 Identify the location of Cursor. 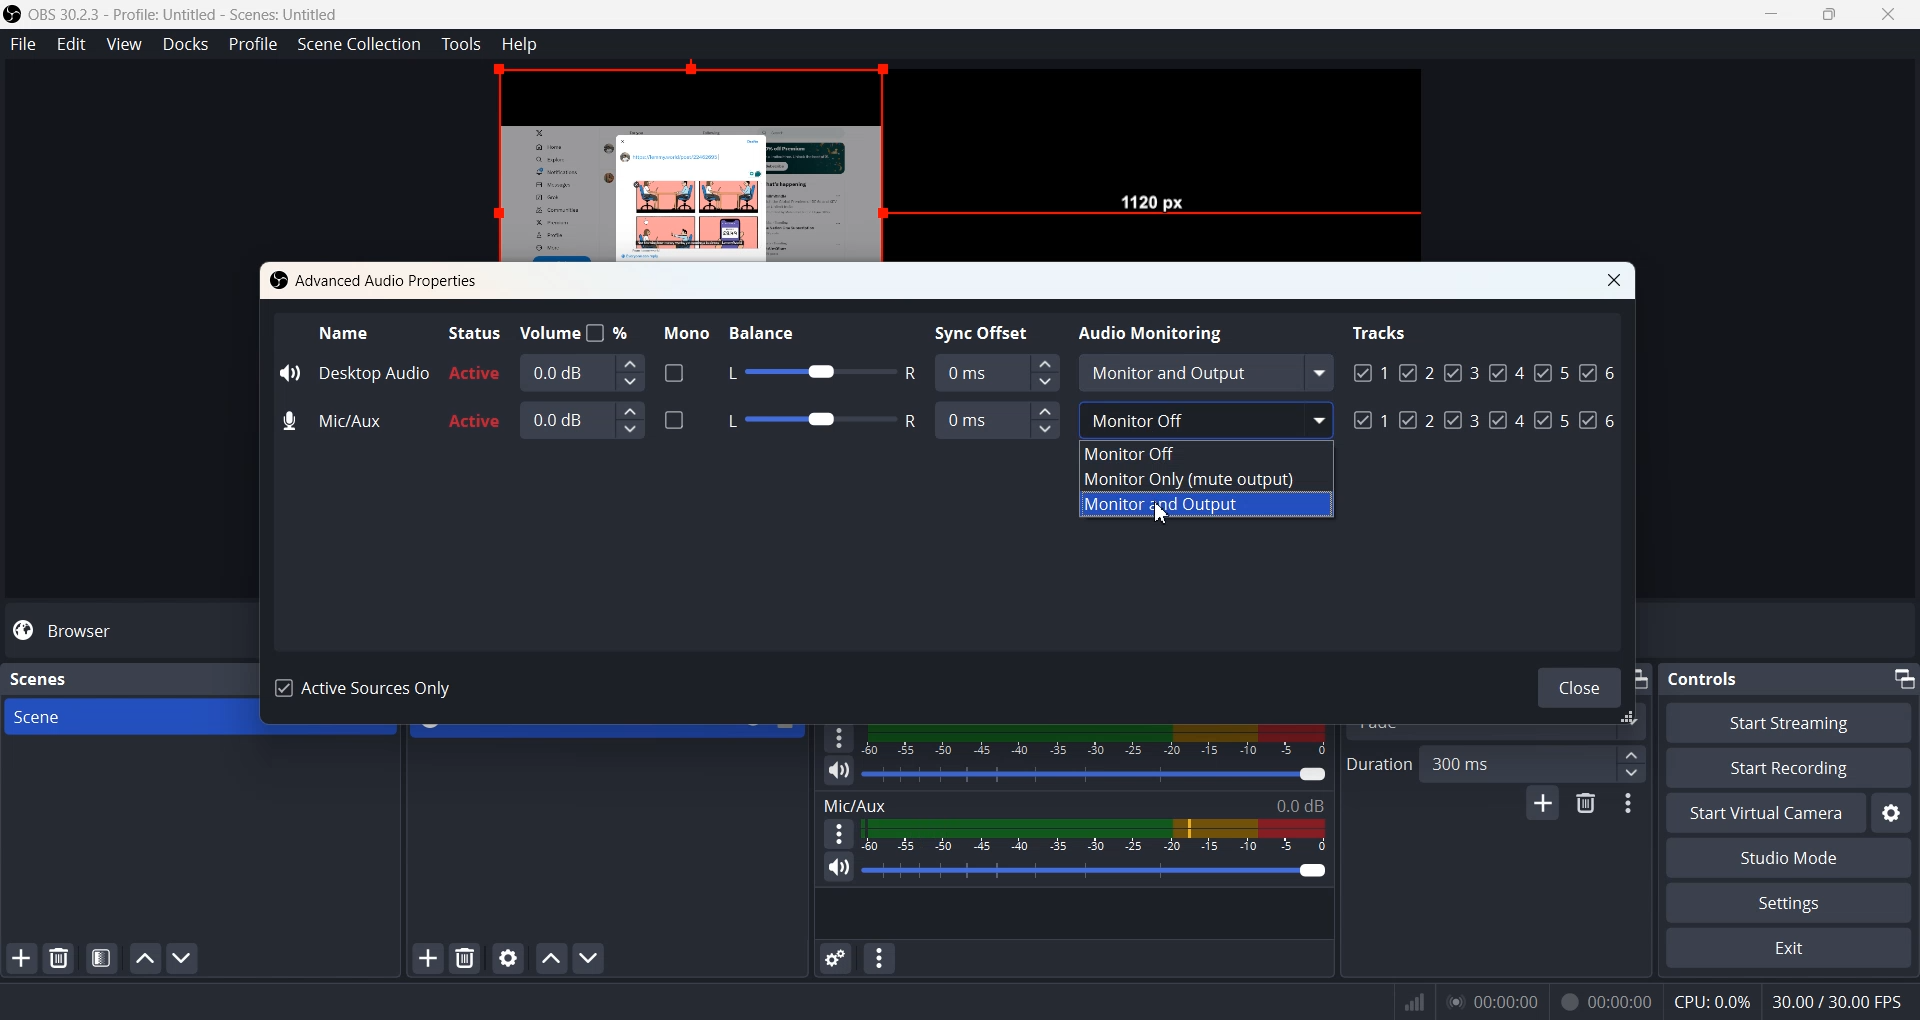
(1161, 513).